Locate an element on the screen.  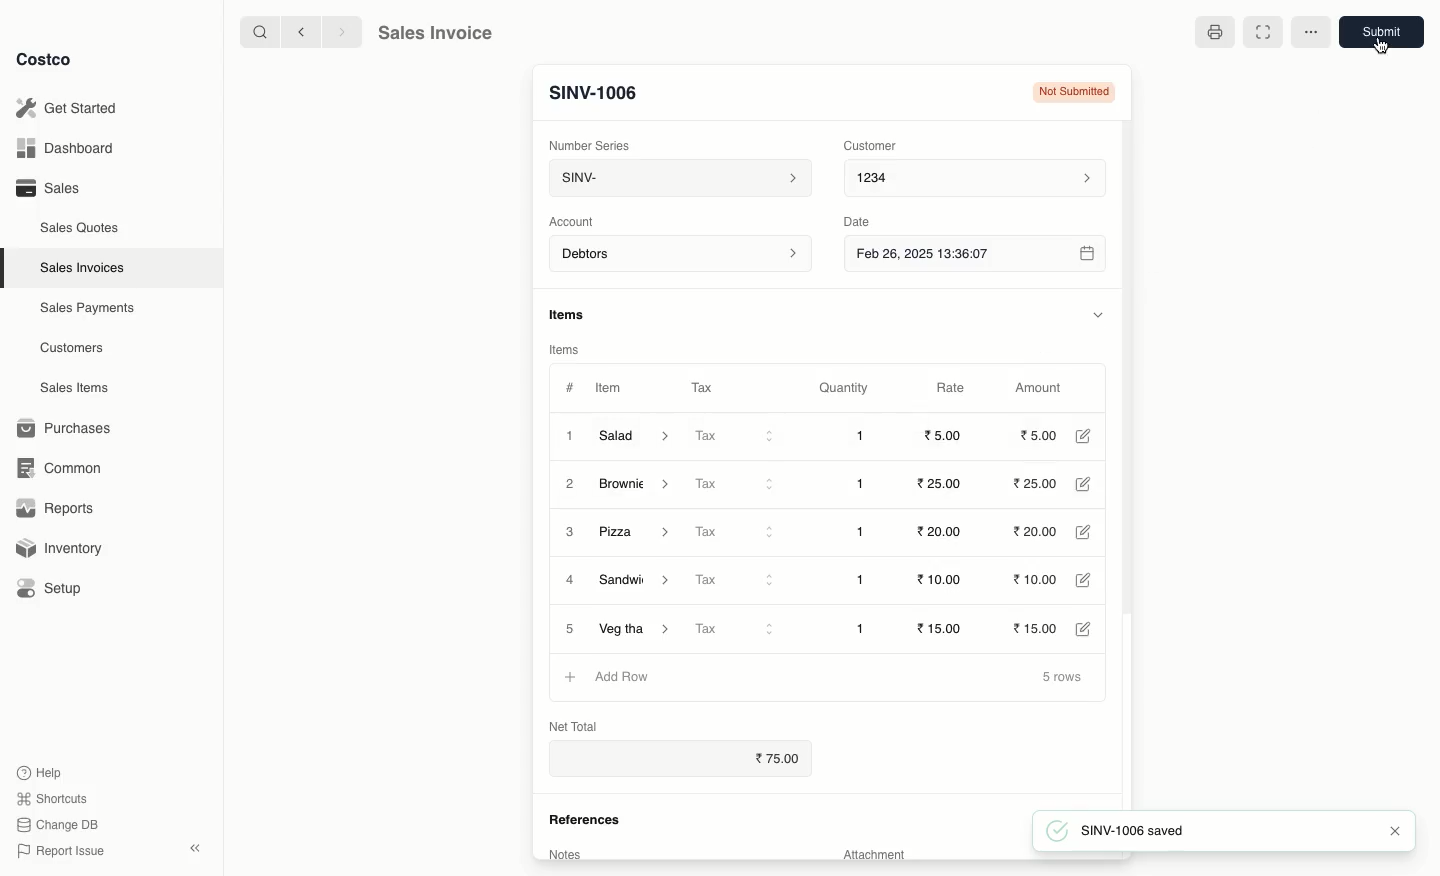
1234 is located at coordinates (973, 179).